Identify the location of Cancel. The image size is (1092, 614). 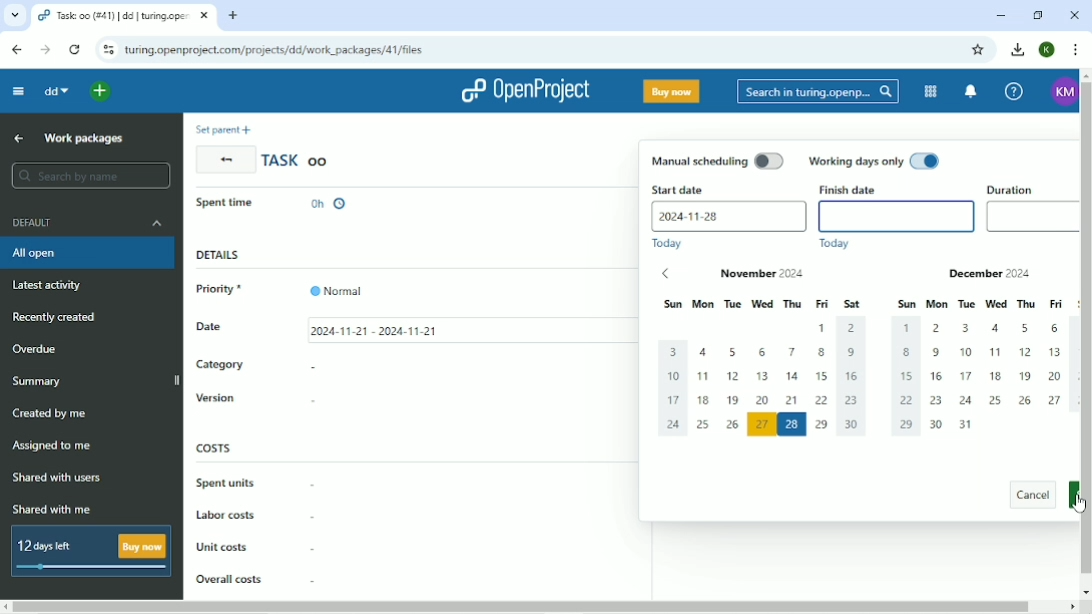
(1030, 494).